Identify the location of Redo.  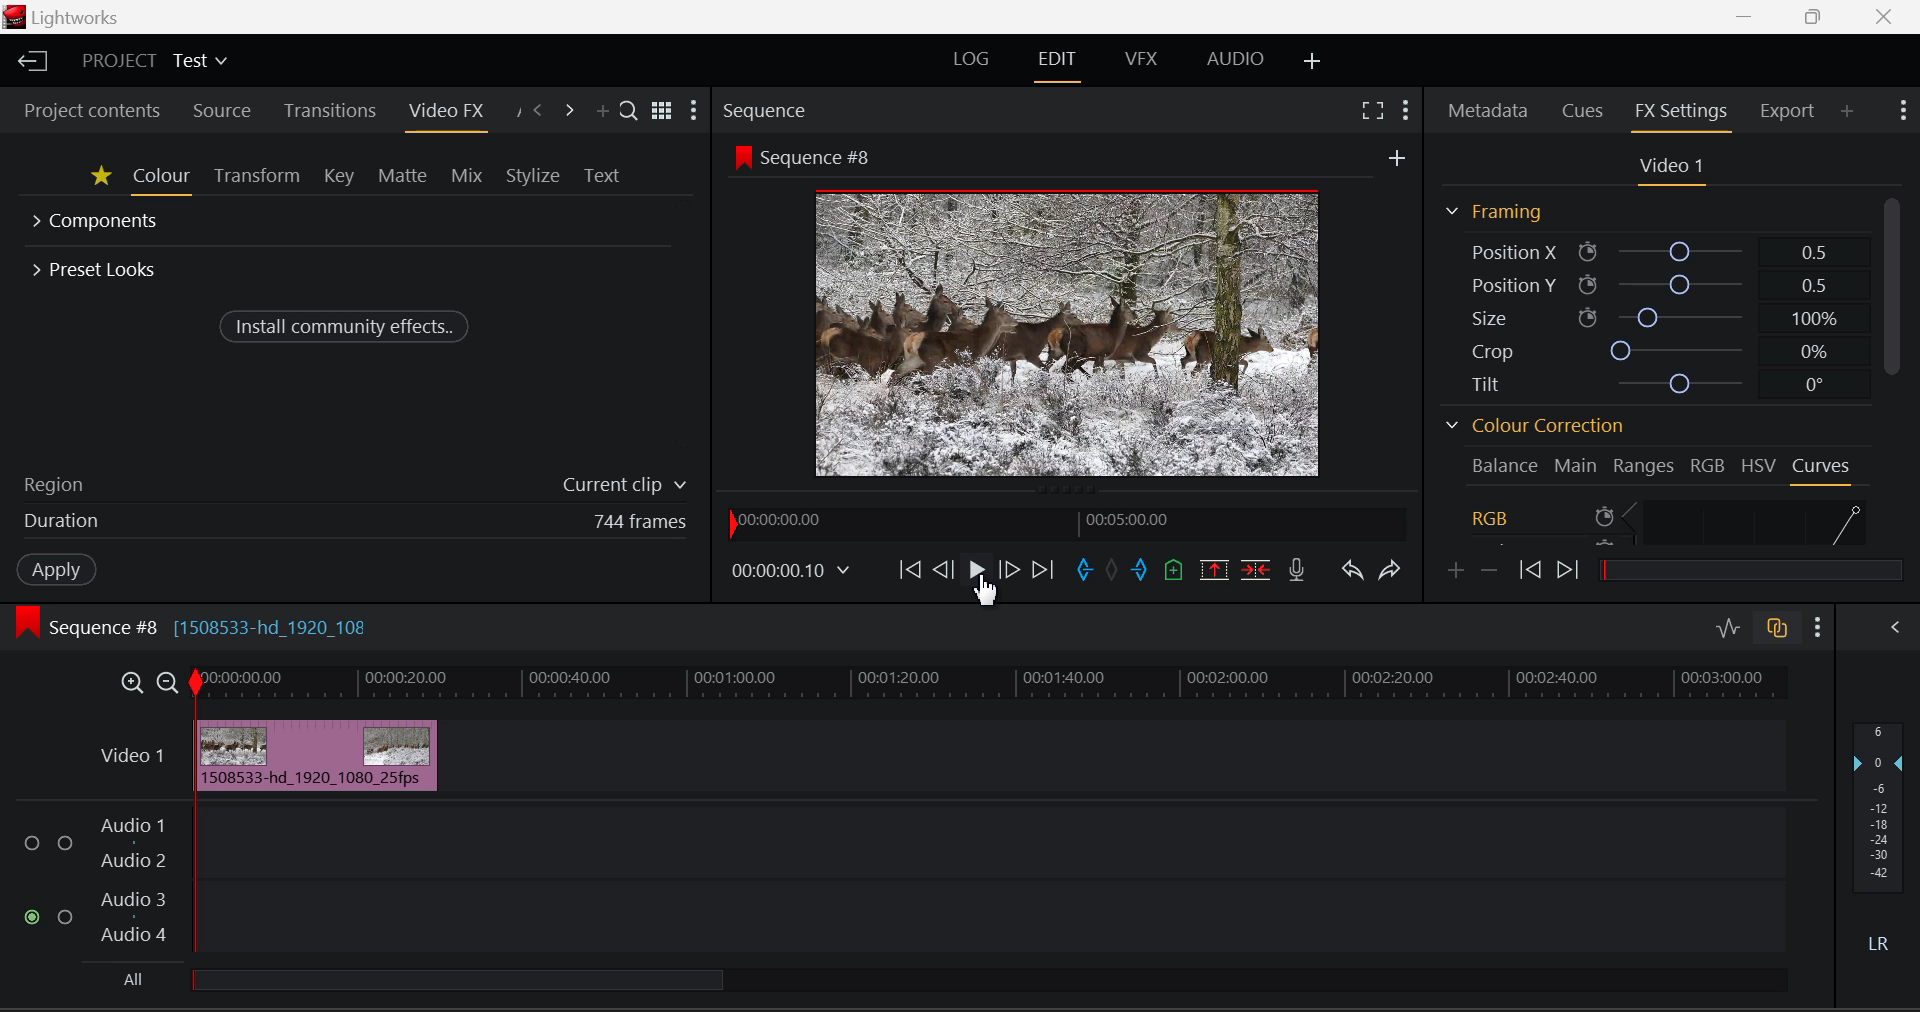
(1387, 570).